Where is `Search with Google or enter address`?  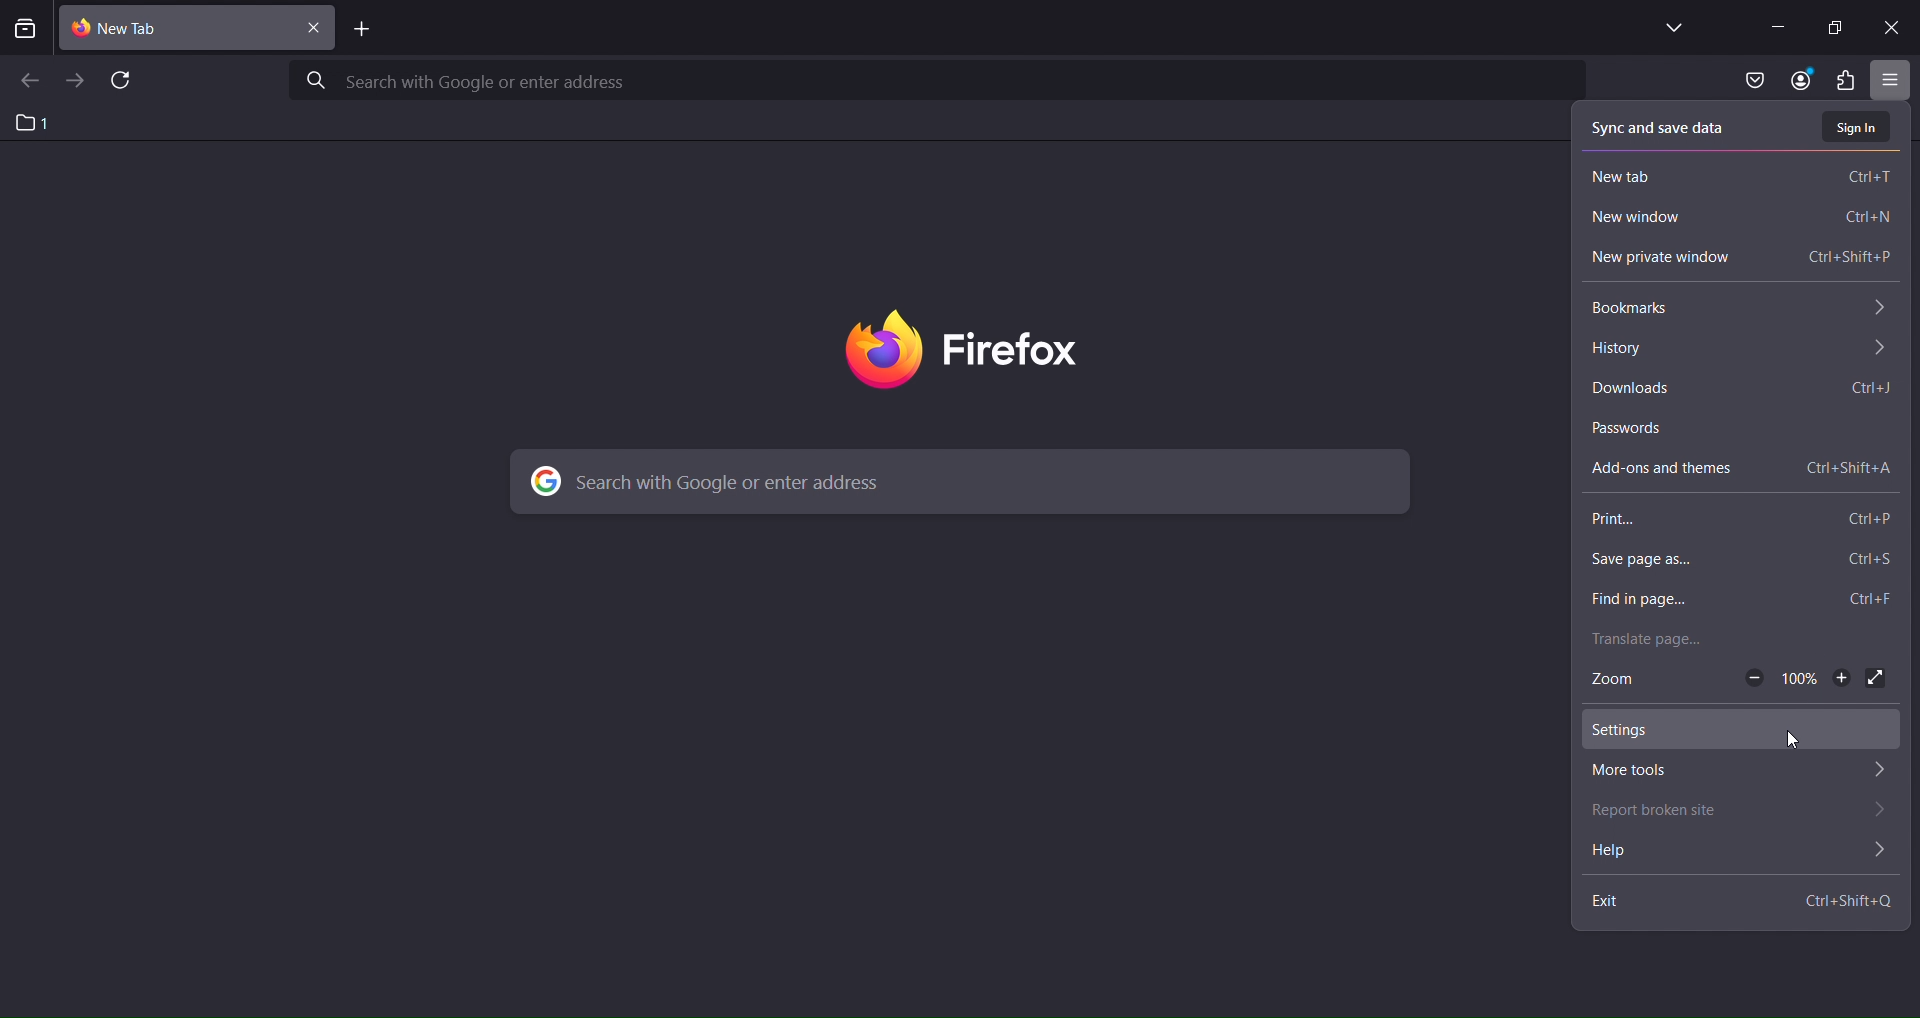 Search with Google or enter address is located at coordinates (742, 483).